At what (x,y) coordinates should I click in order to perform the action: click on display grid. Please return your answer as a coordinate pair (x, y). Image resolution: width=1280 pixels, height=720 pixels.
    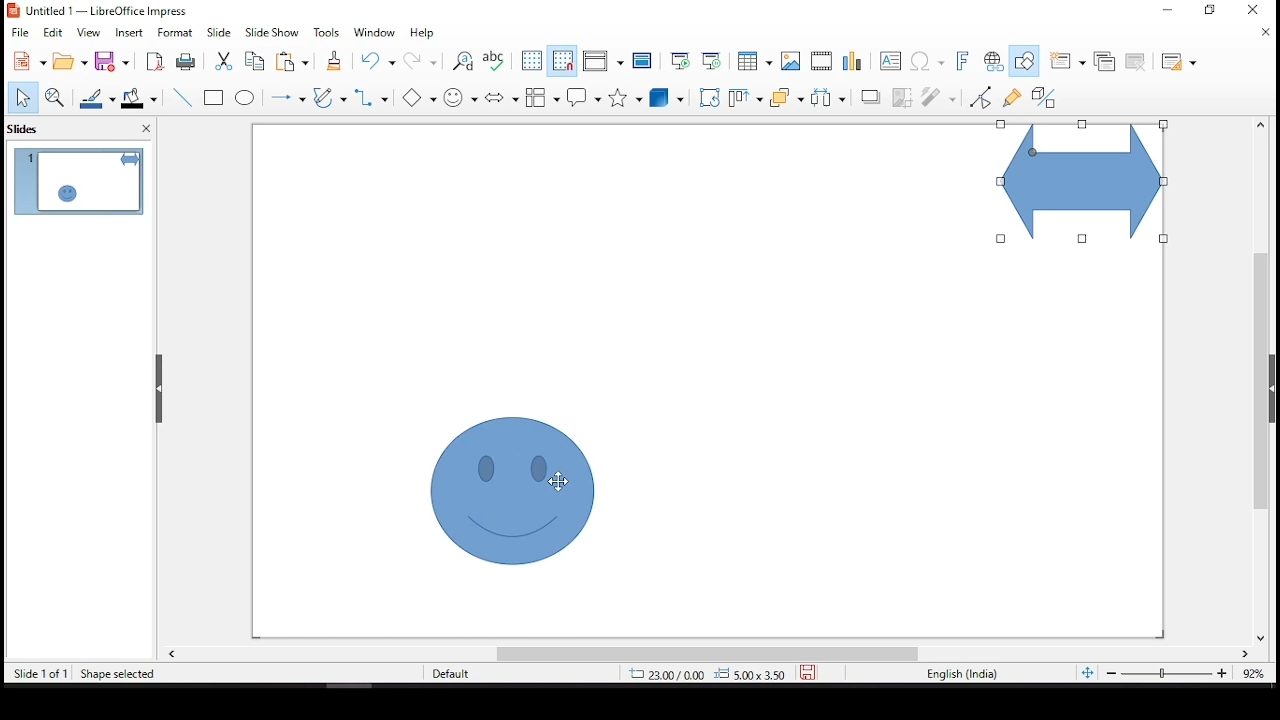
    Looking at the image, I should click on (531, 59).